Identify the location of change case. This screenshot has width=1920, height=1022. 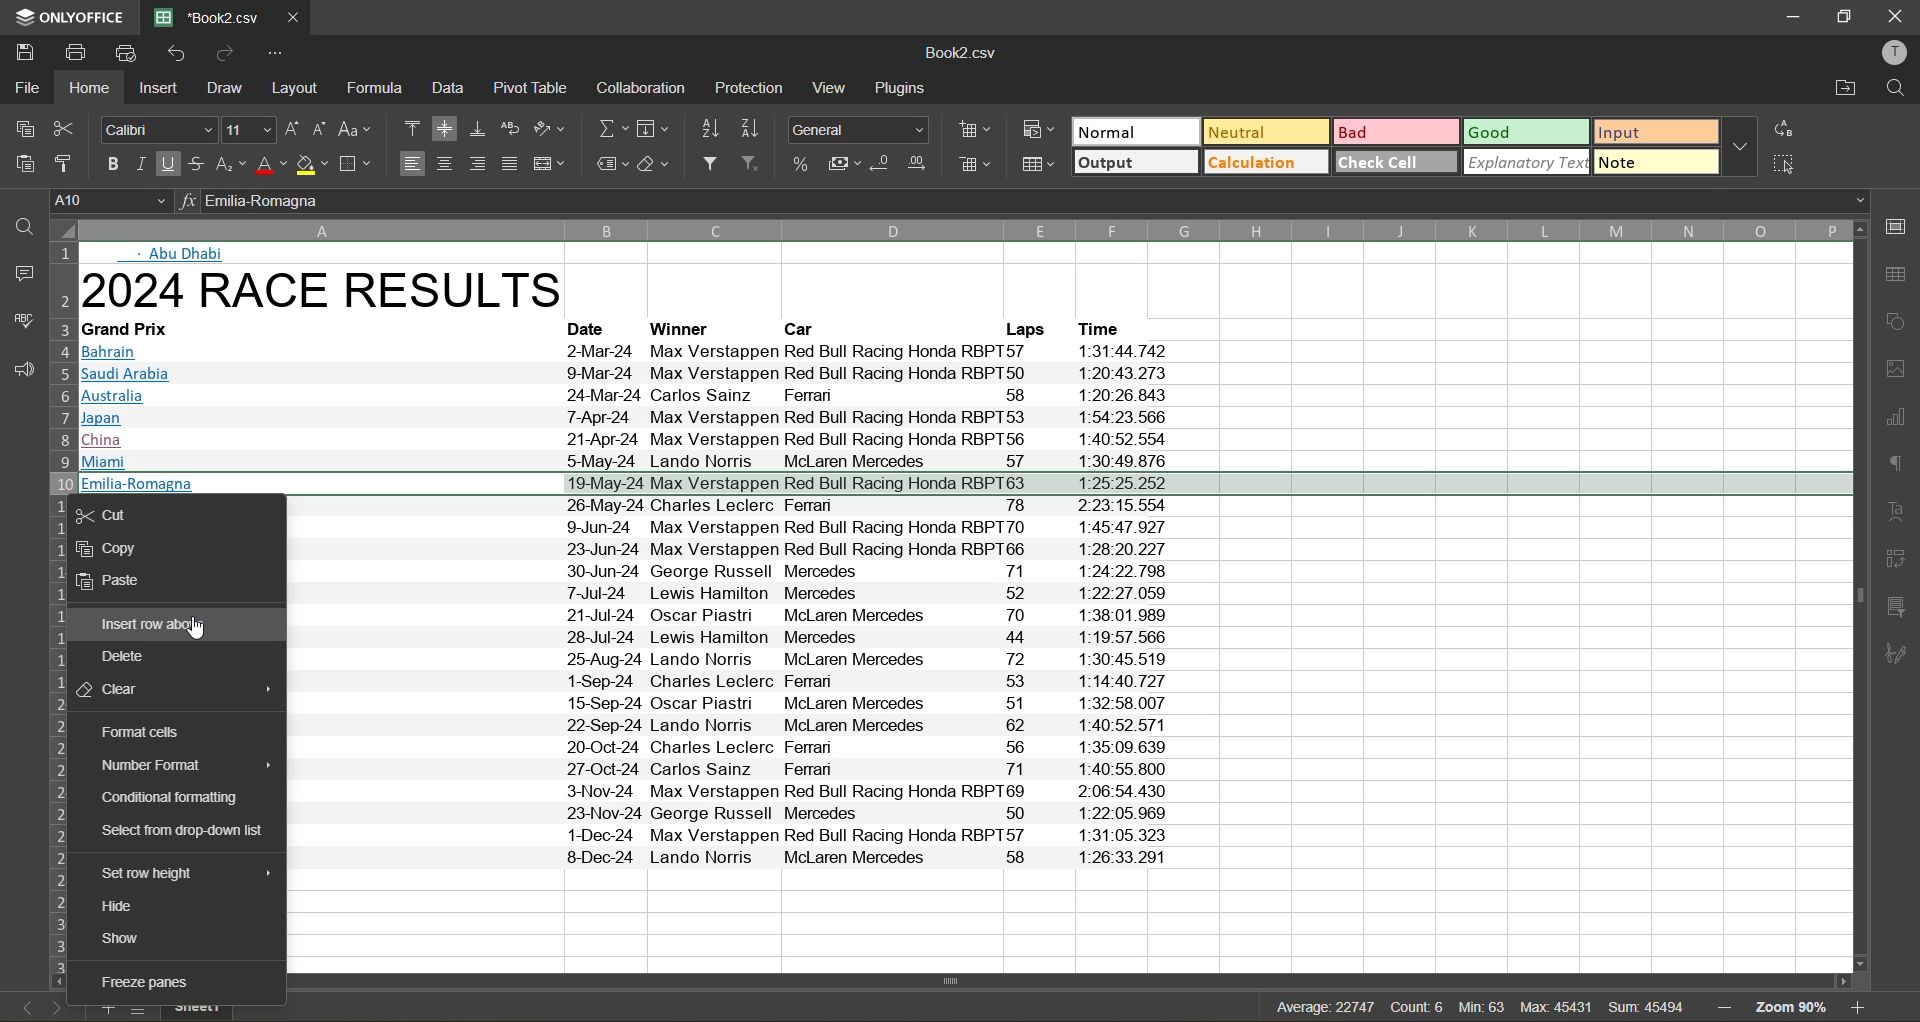
(358, 130).